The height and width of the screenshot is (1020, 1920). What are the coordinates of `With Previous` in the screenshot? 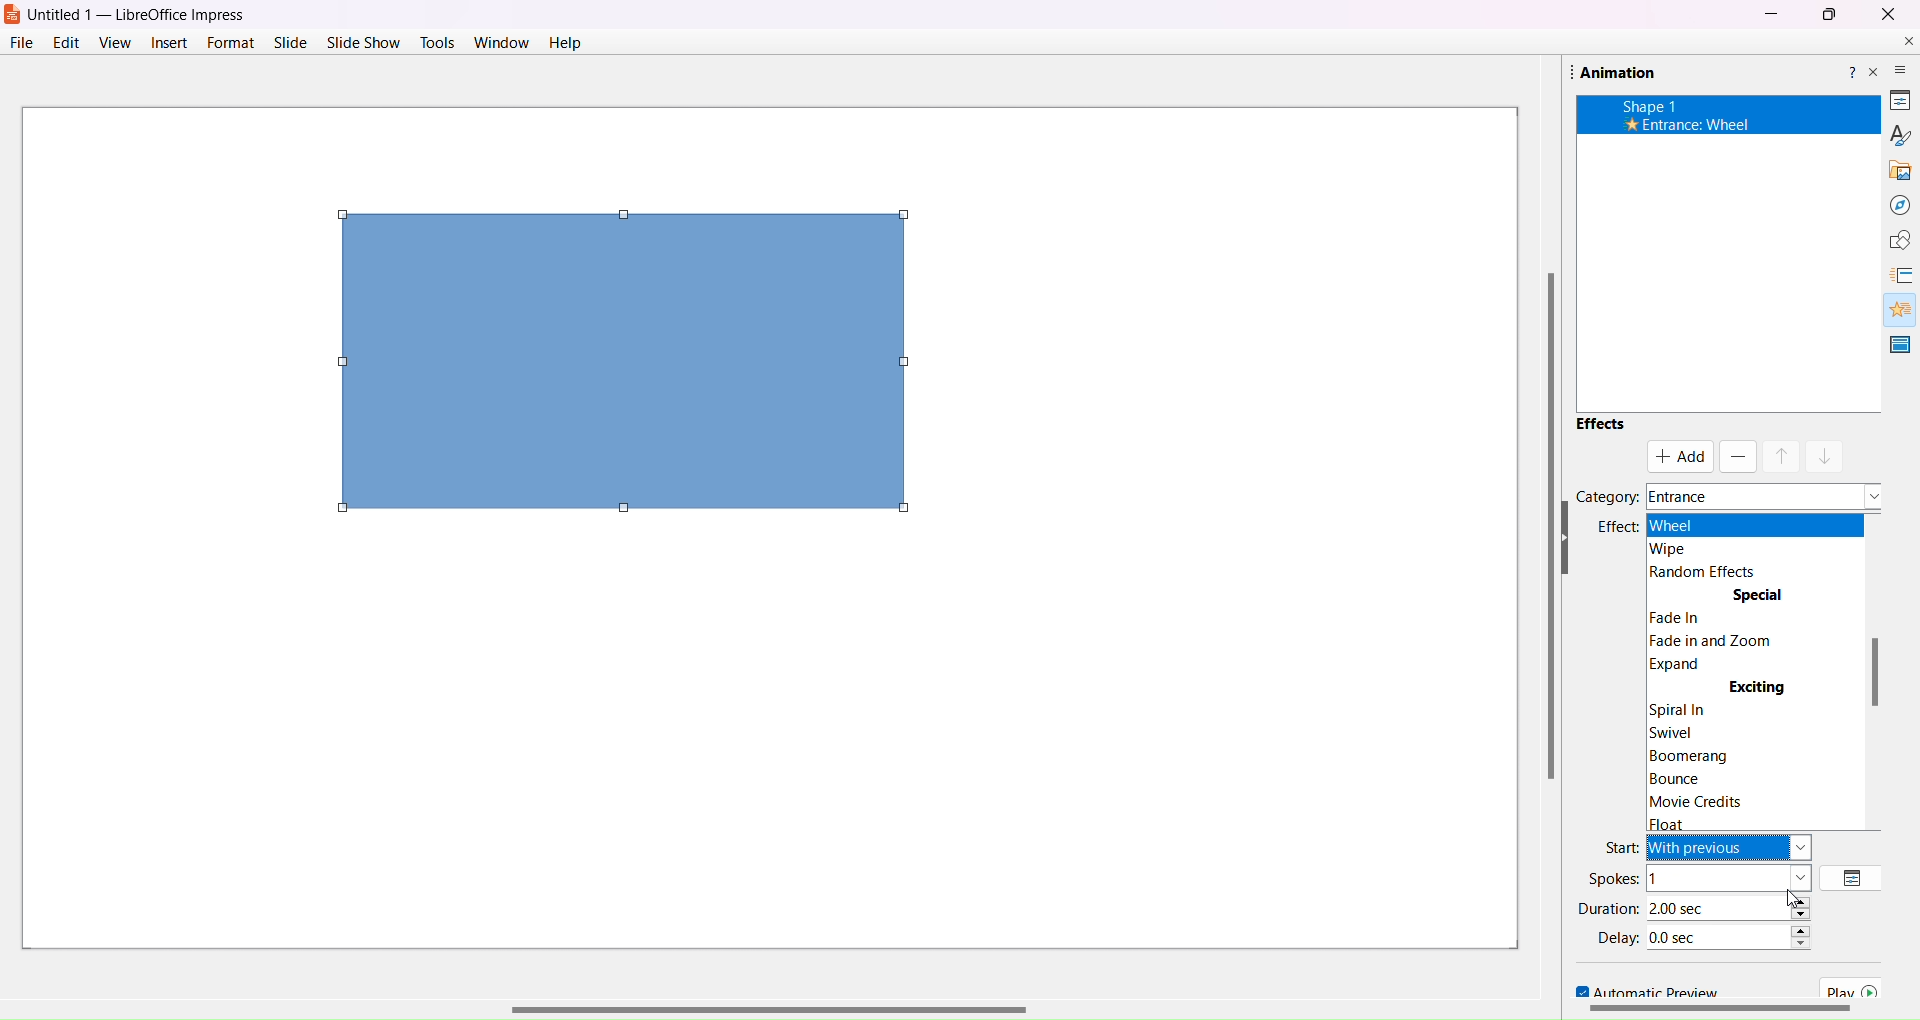 It's located at (1716, 893).